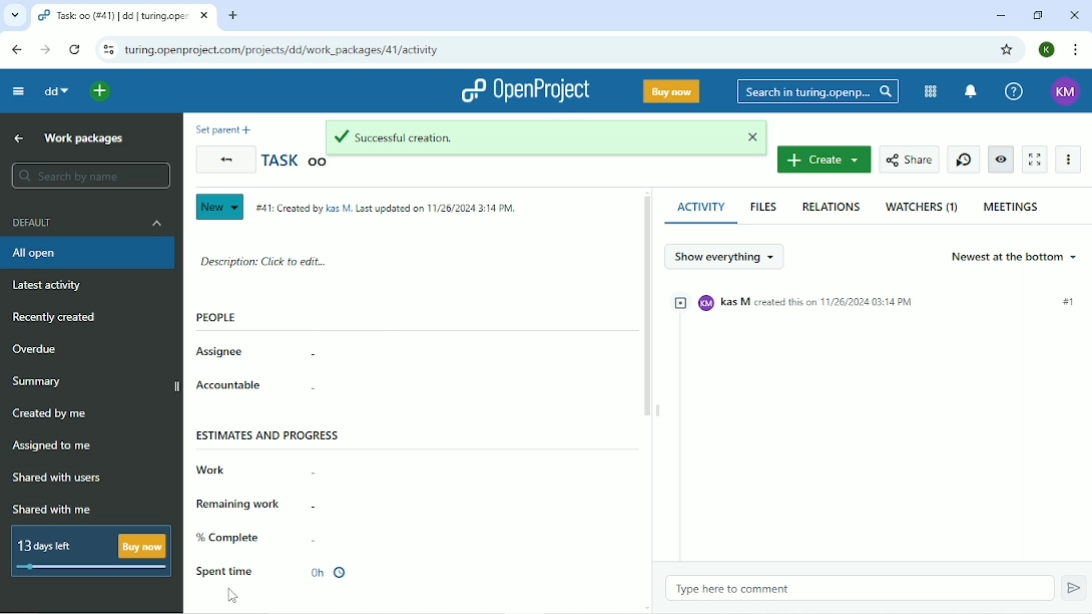  Describe the element at coordinates (111, 17) in the screenshot. I see `task: oo(#41)|dd|turing.openproject.com` at that location.